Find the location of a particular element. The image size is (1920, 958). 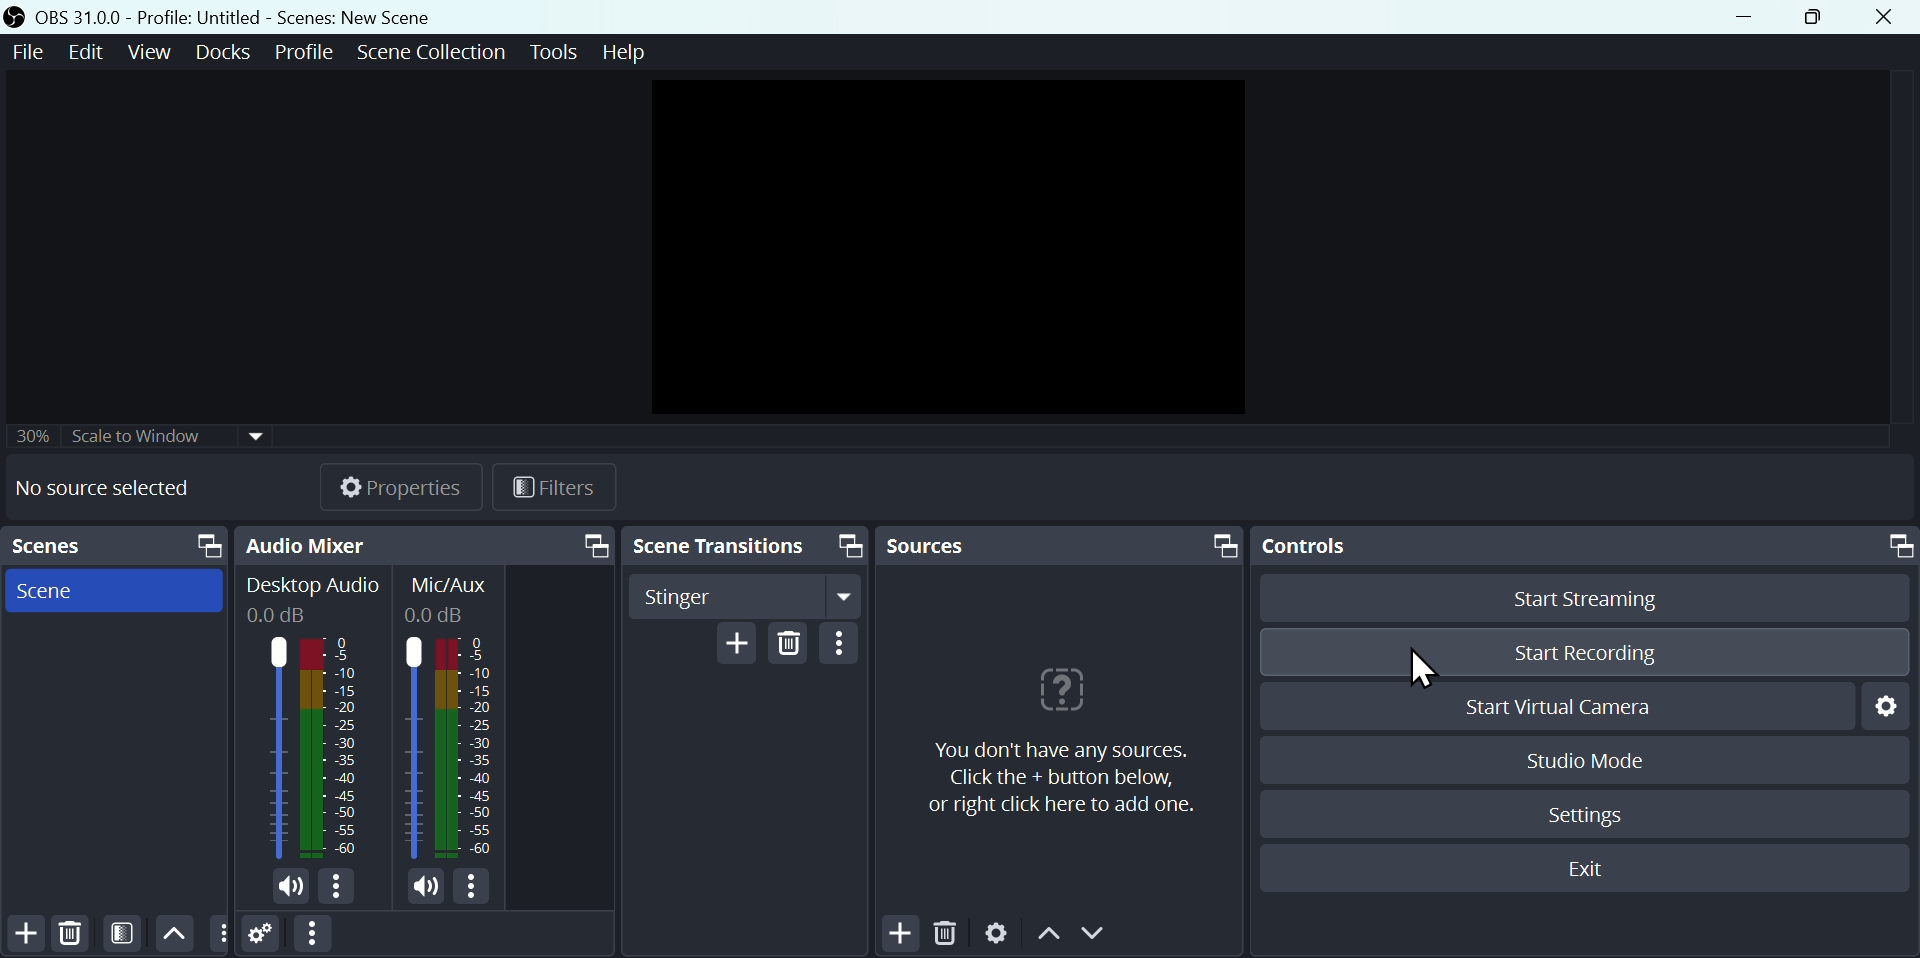

Scene transition is located at coordinates (720, 546).